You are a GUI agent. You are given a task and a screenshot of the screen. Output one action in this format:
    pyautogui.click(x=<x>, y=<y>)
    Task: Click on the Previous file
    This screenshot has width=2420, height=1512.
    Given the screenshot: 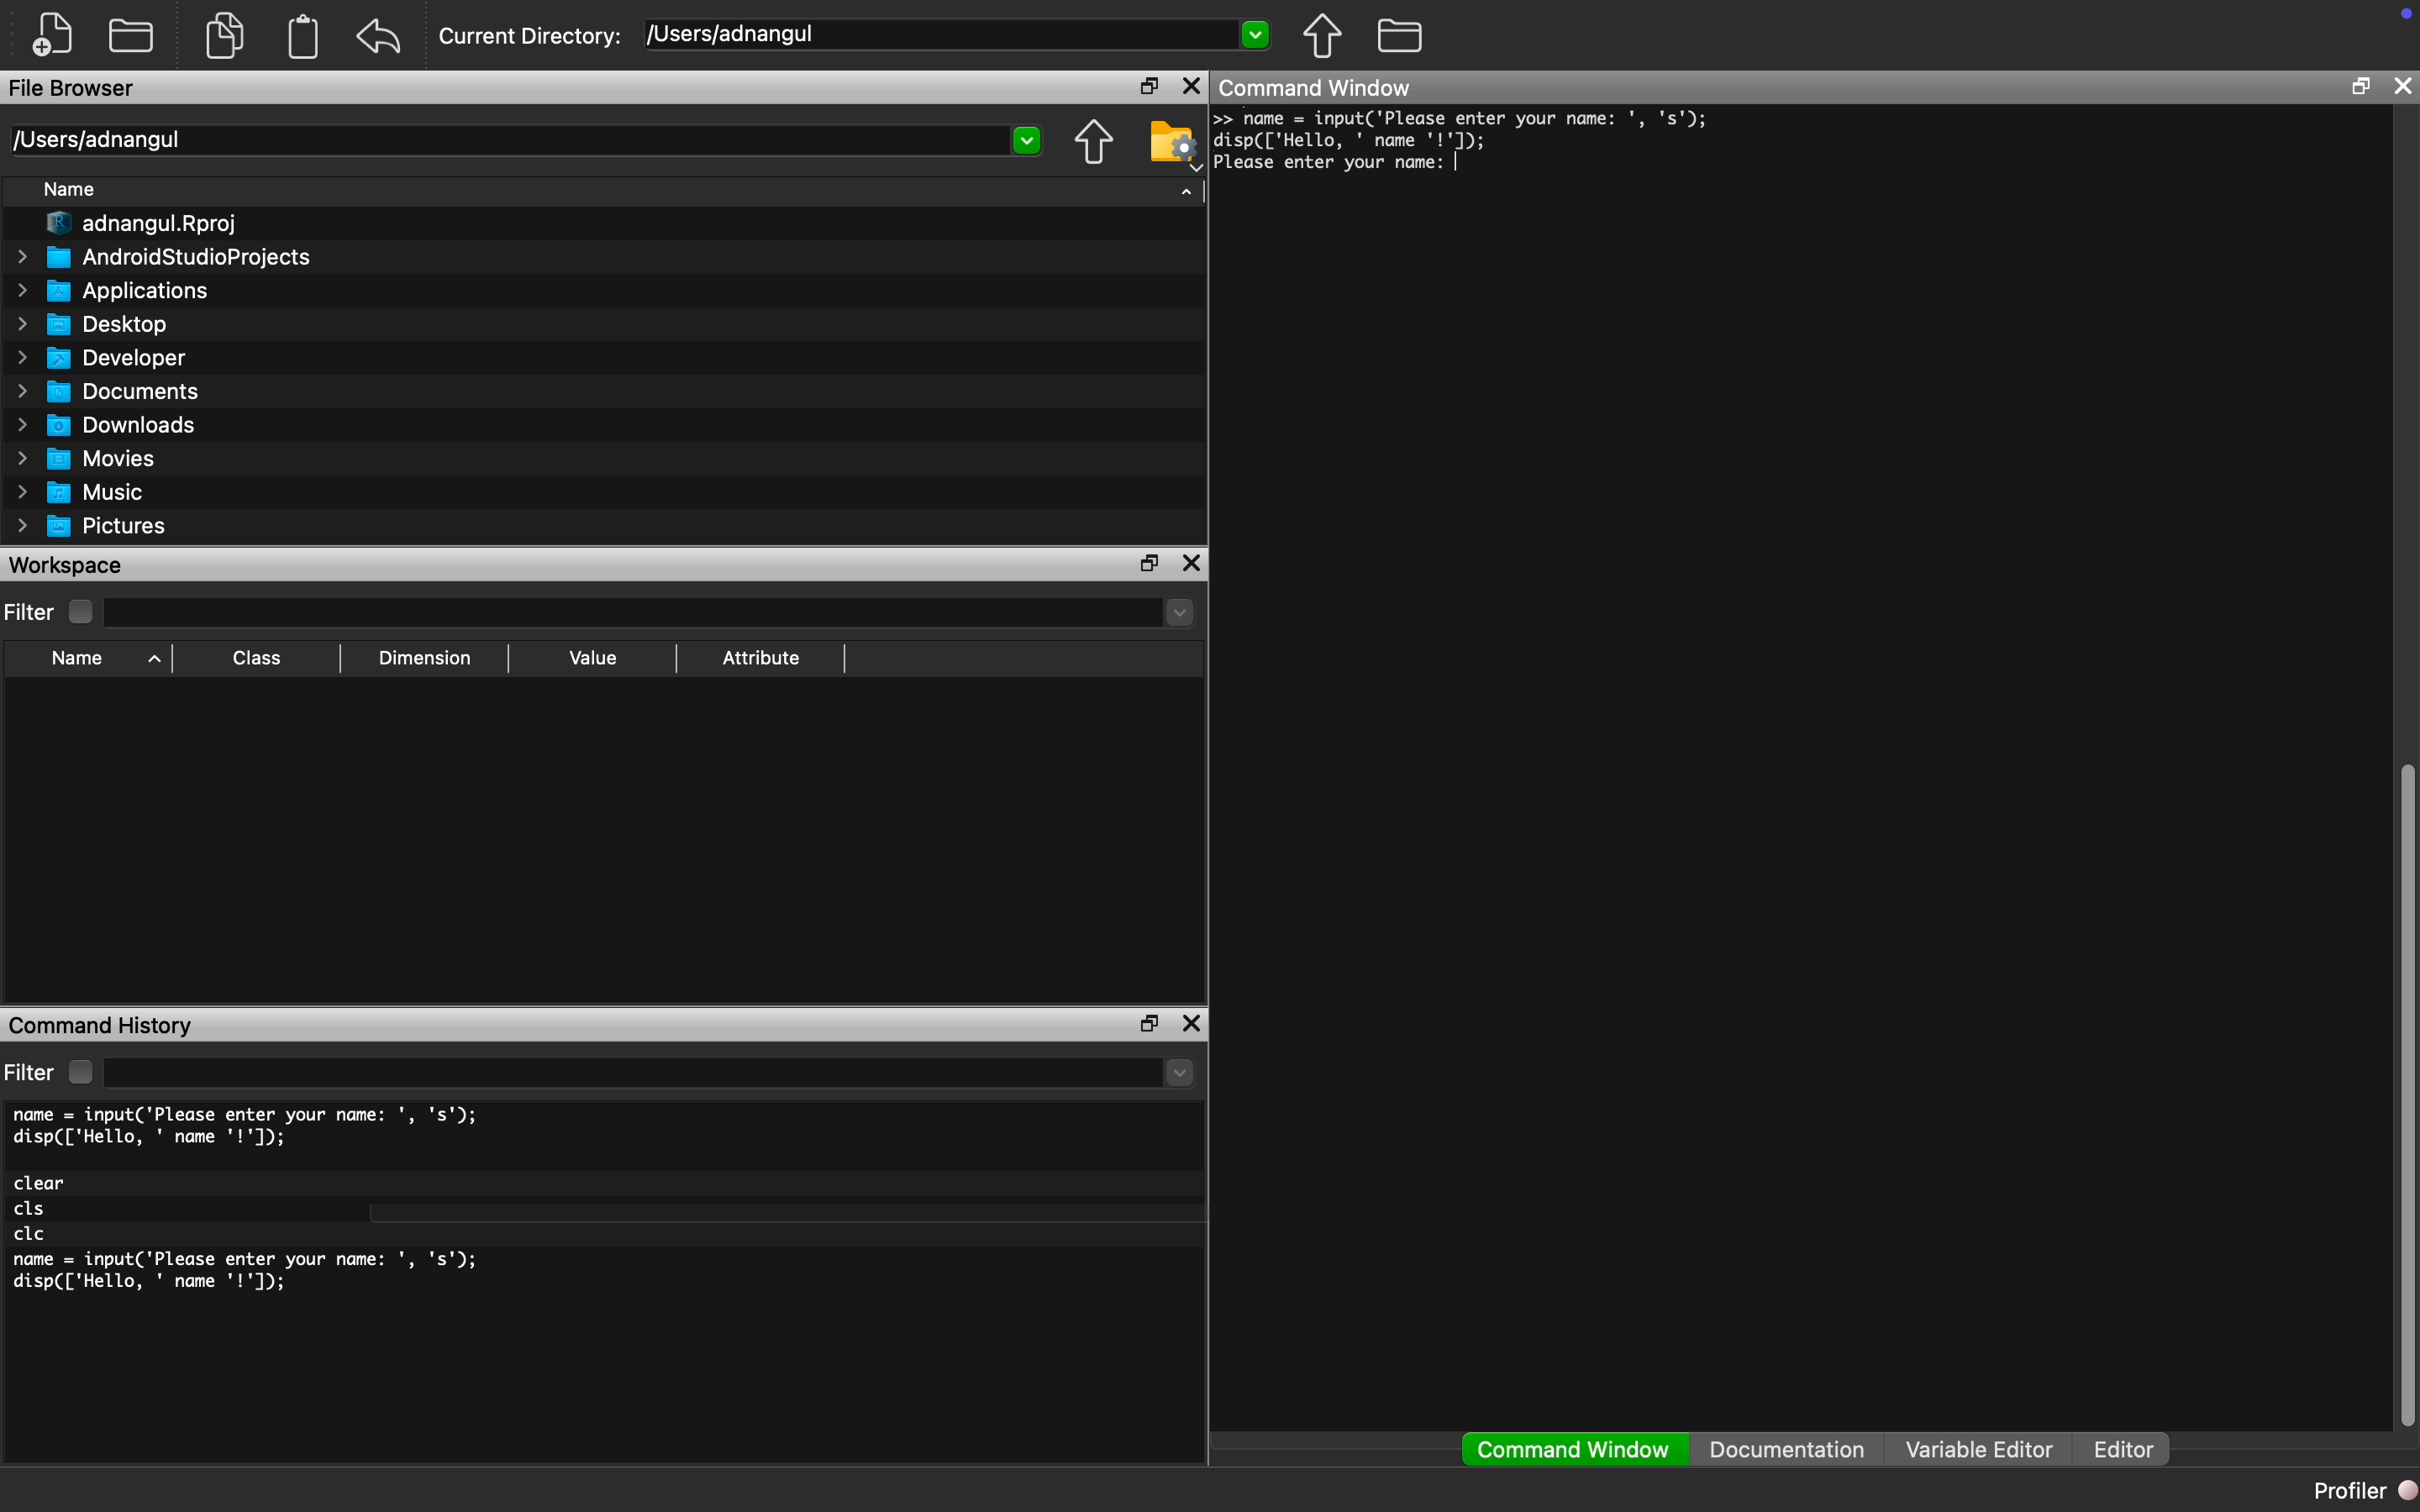 What is the action you would take?
    pyautogui.click(x=1094, y=142)
    